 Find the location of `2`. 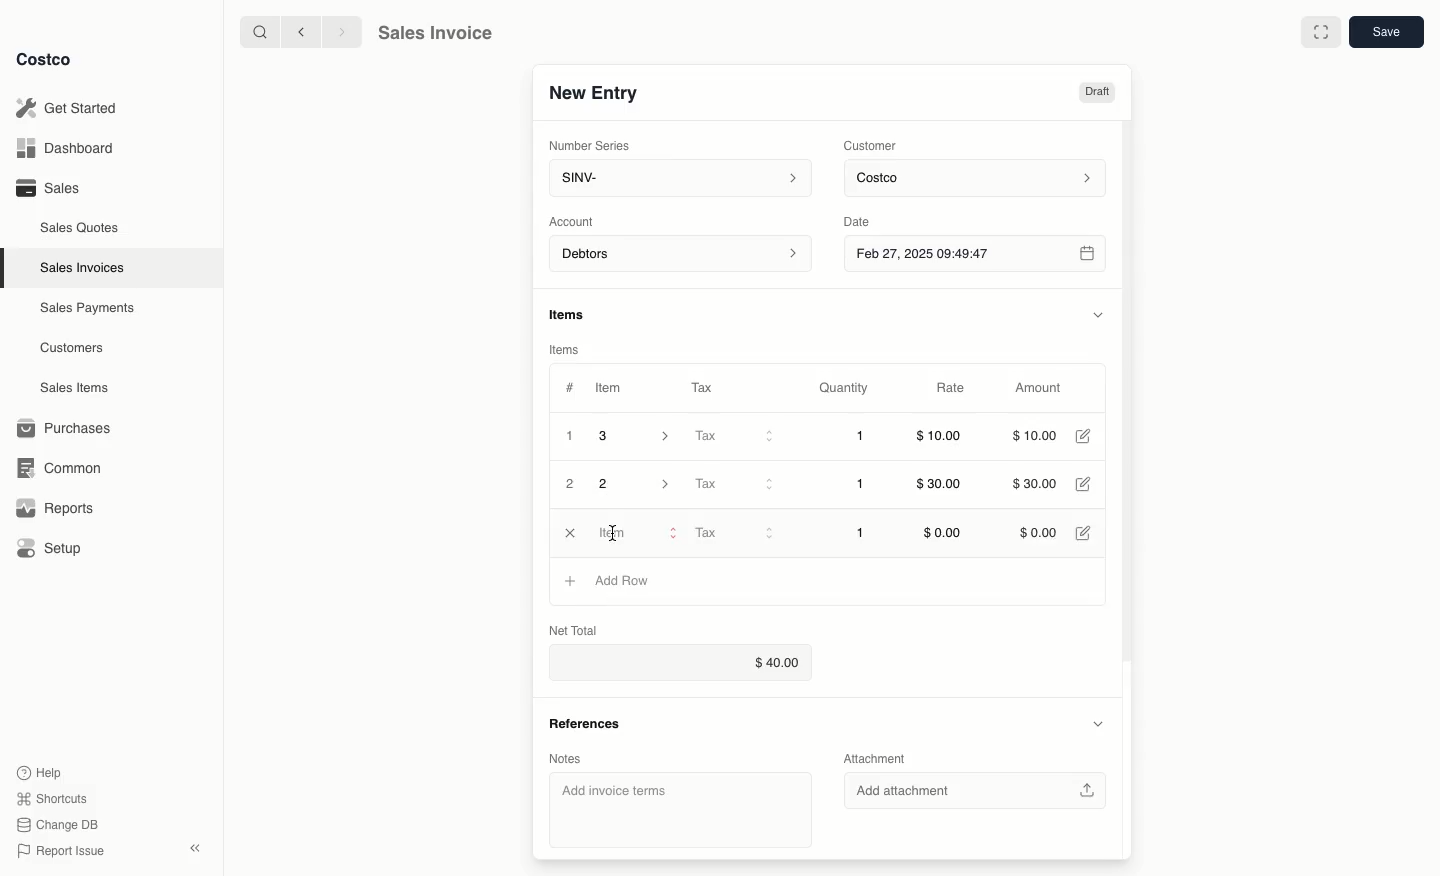

2 is located at coordinates (637, 484).